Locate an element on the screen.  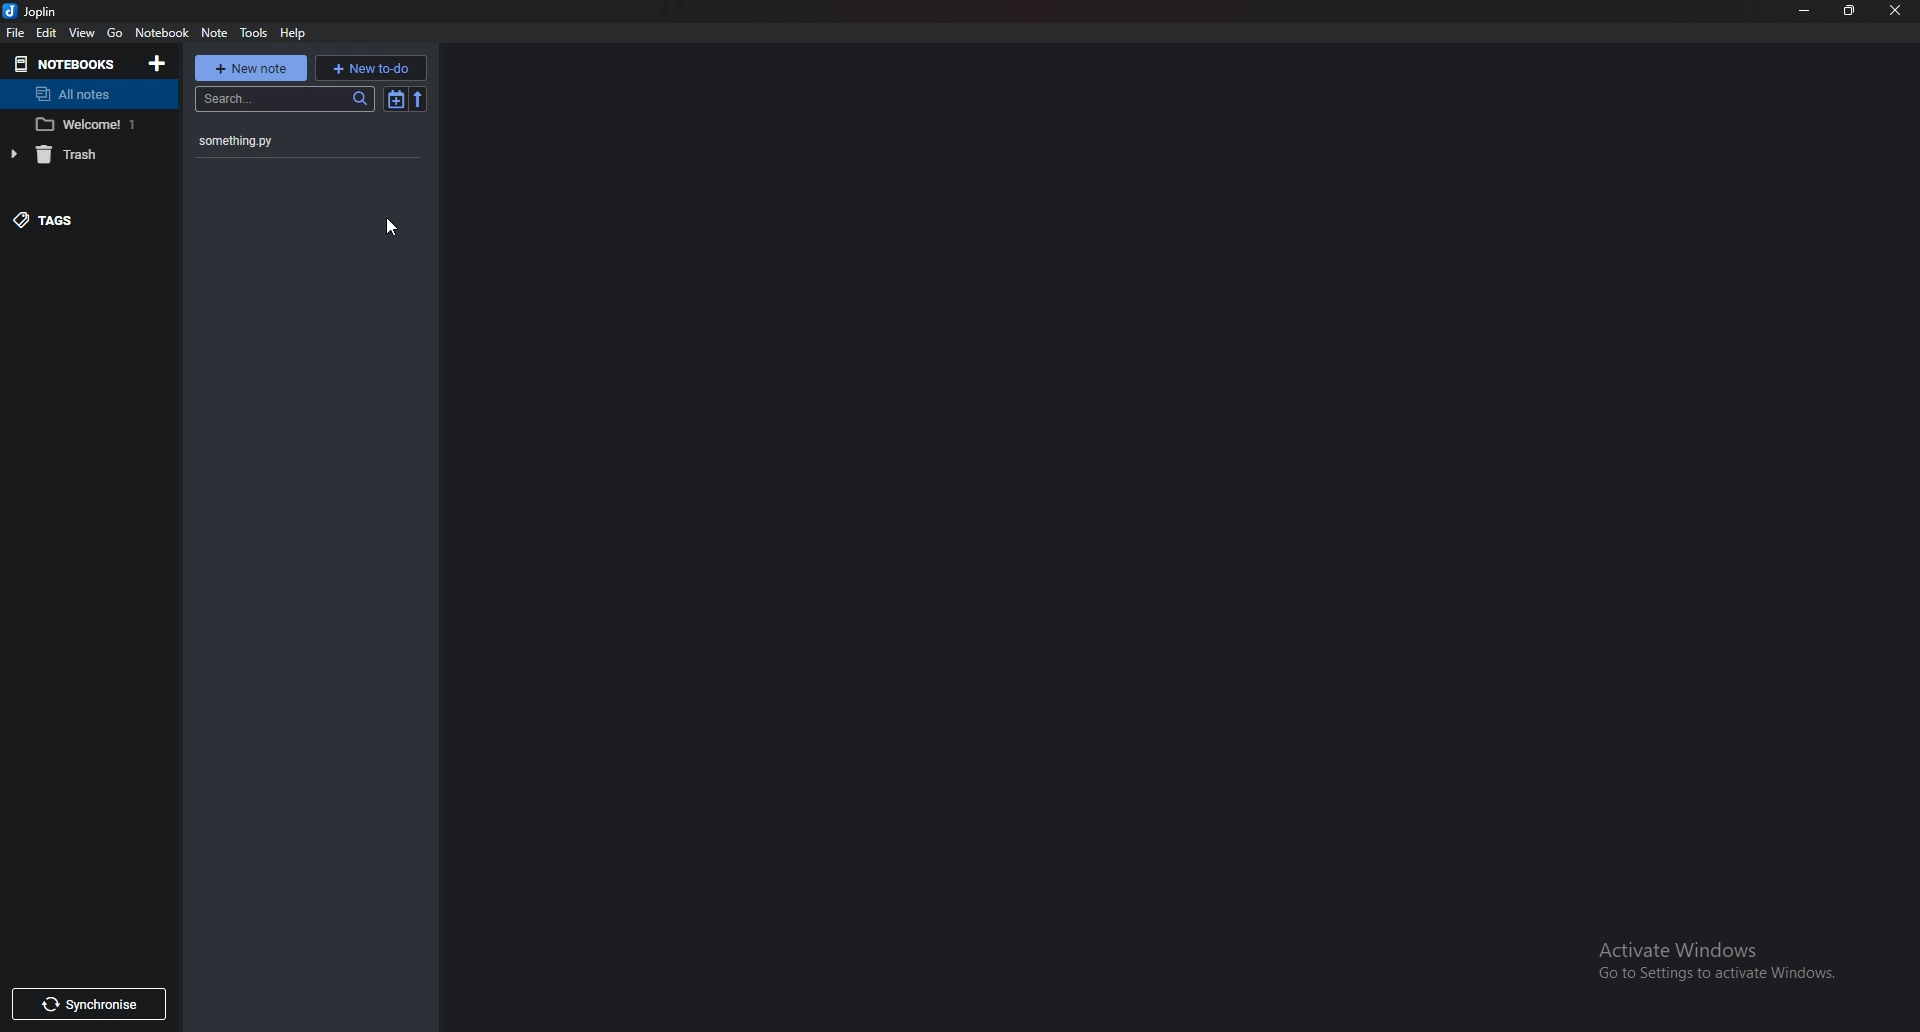
Add notebooks is located at coordinates (159, 64).